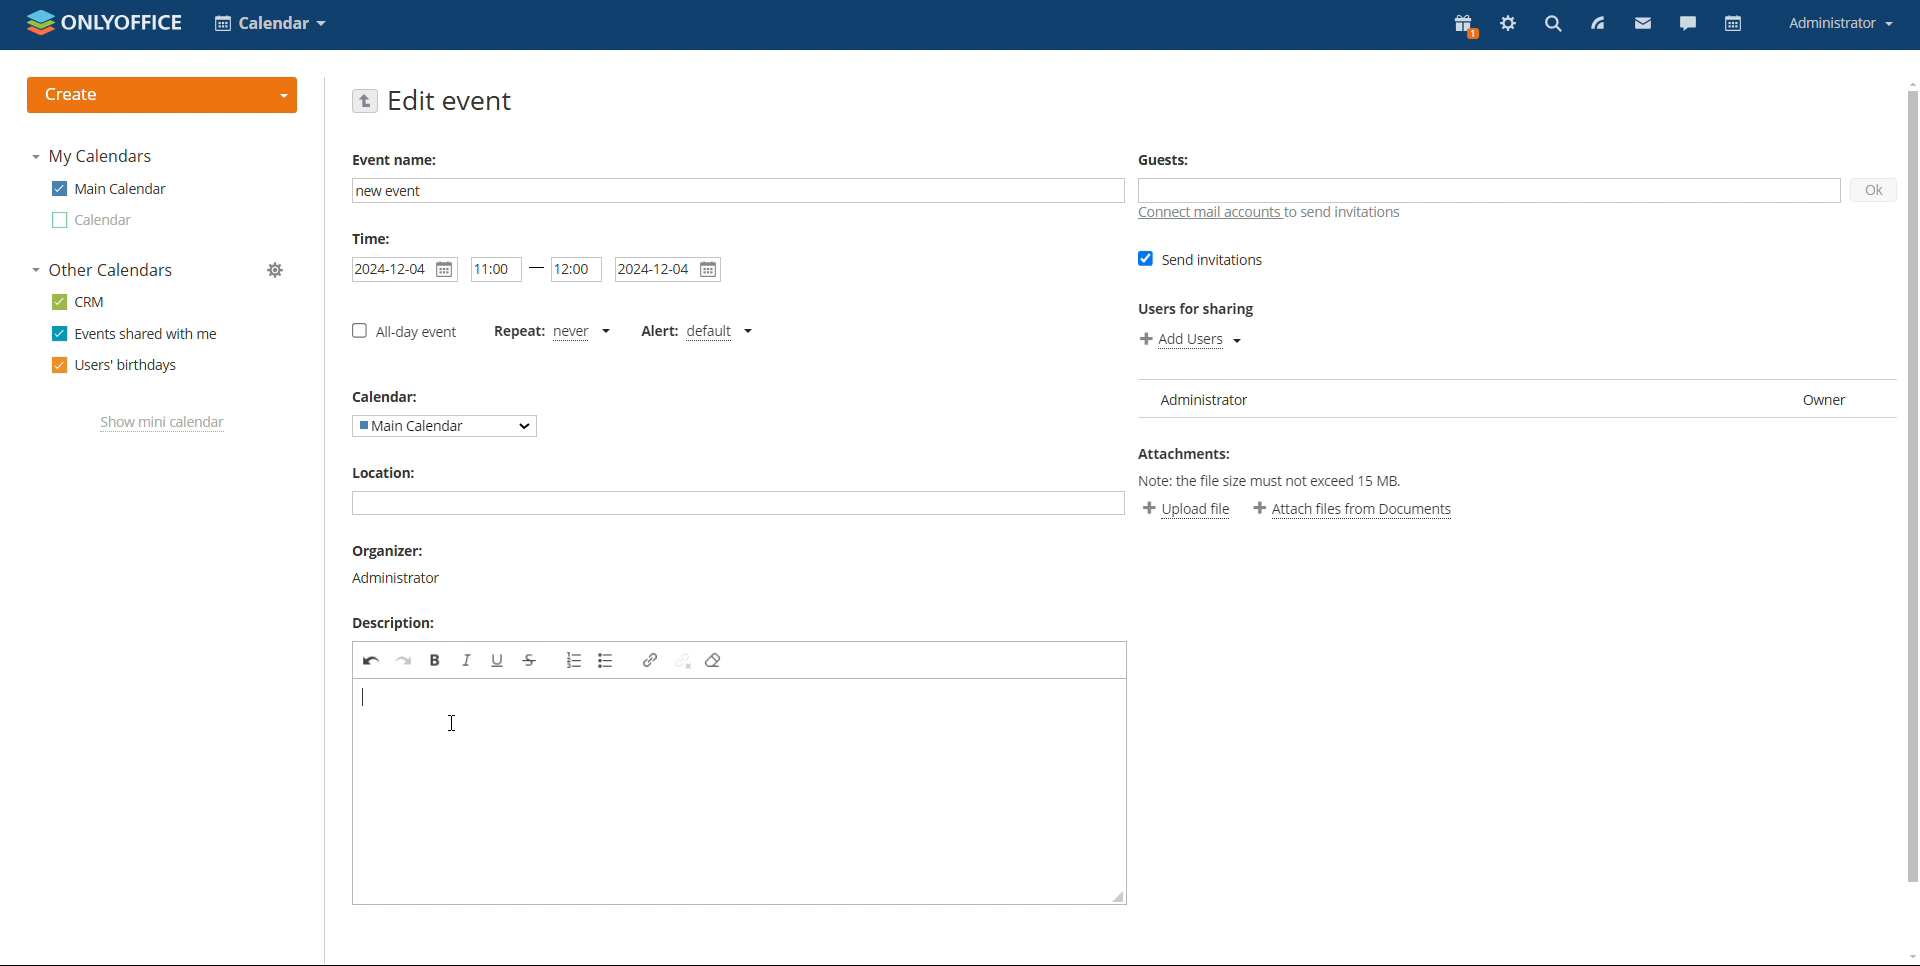 Image resolution: width=1920 pixels, height=966 pixels. I want to click on set repetition, so click(516, 329).